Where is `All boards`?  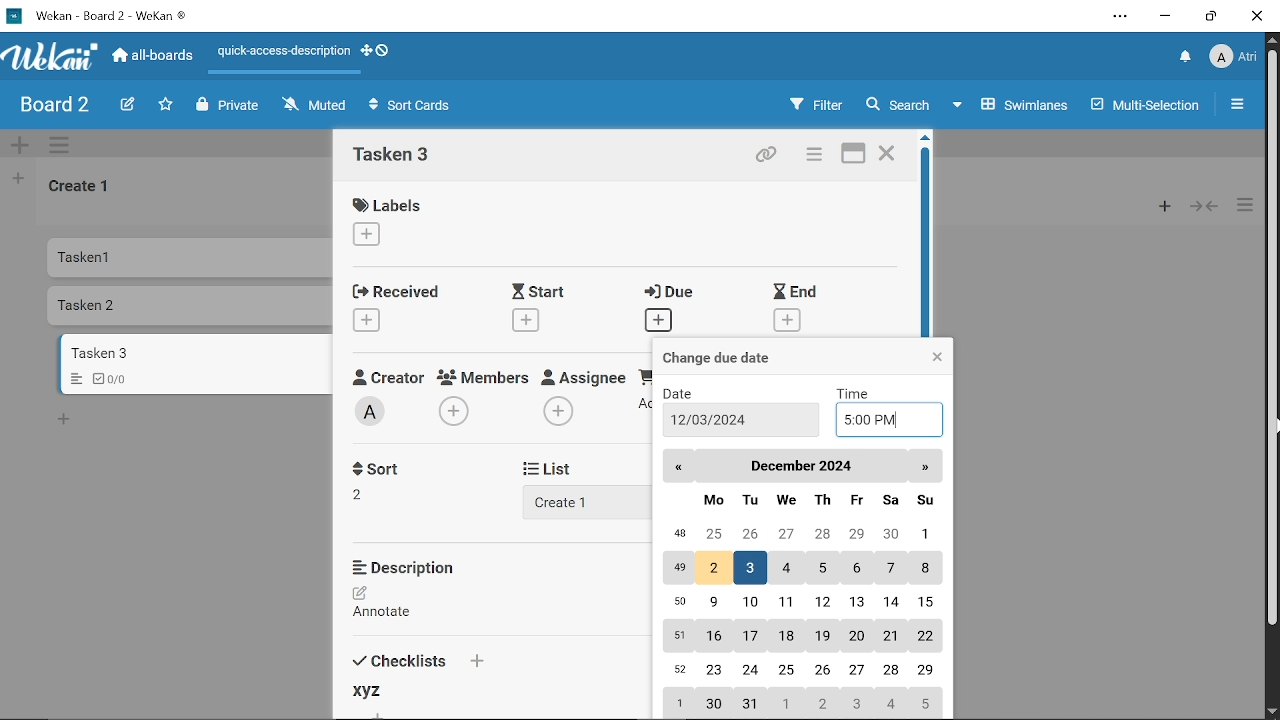 All boards is located at coordinates (155, 57).